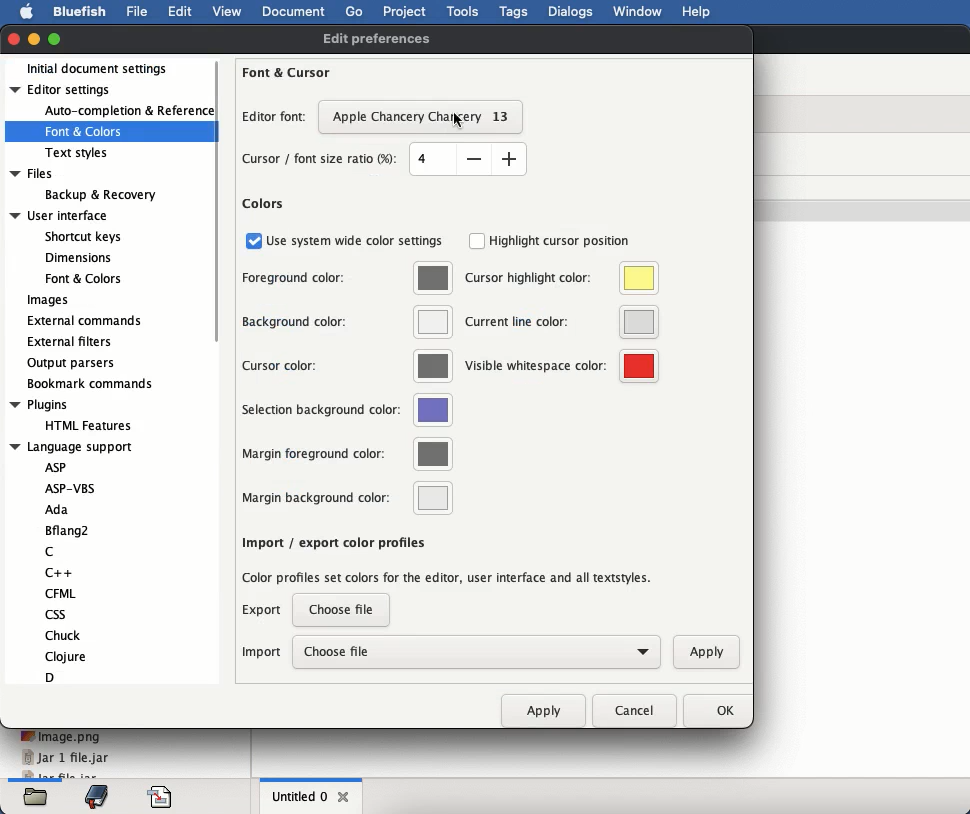  Describe the element at coordinates (264, 204) in the screenshot. I see `colors` at that location.